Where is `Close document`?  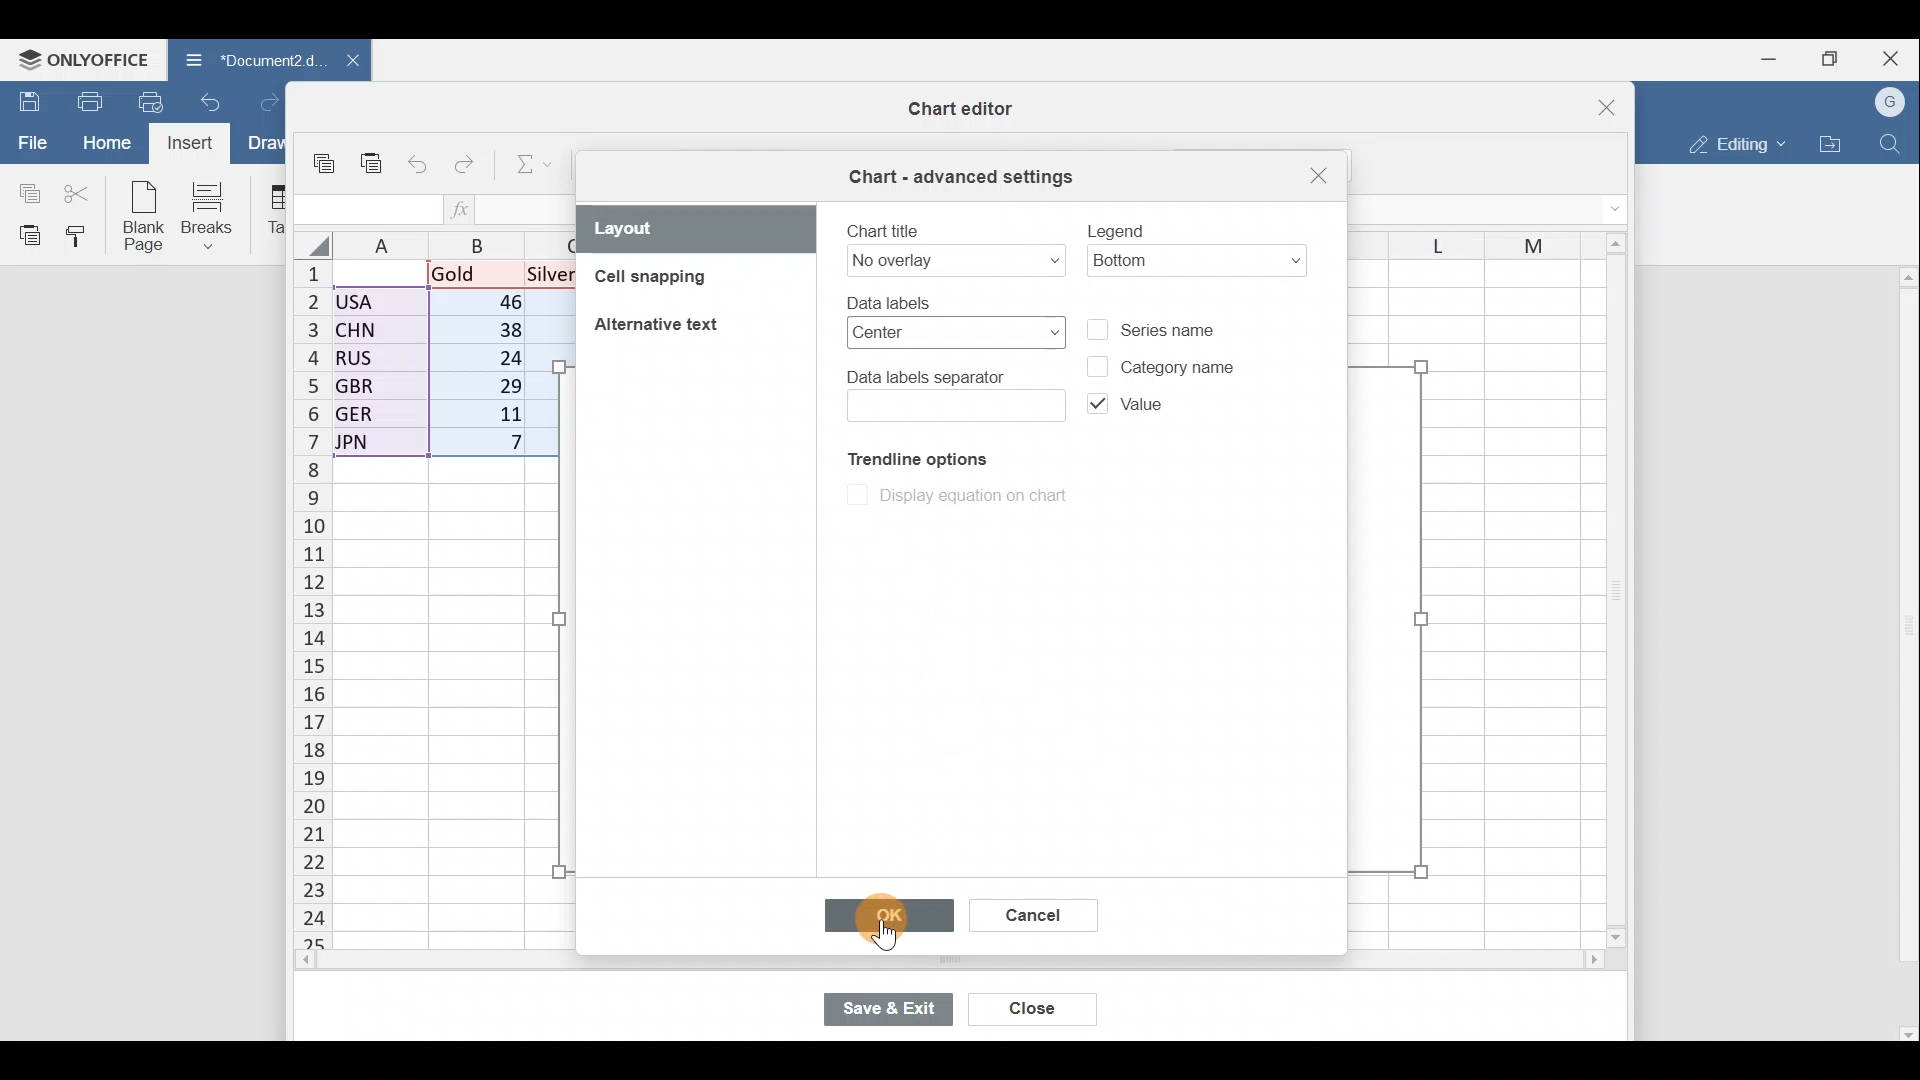 Close document is located at coordinates (349, 62).